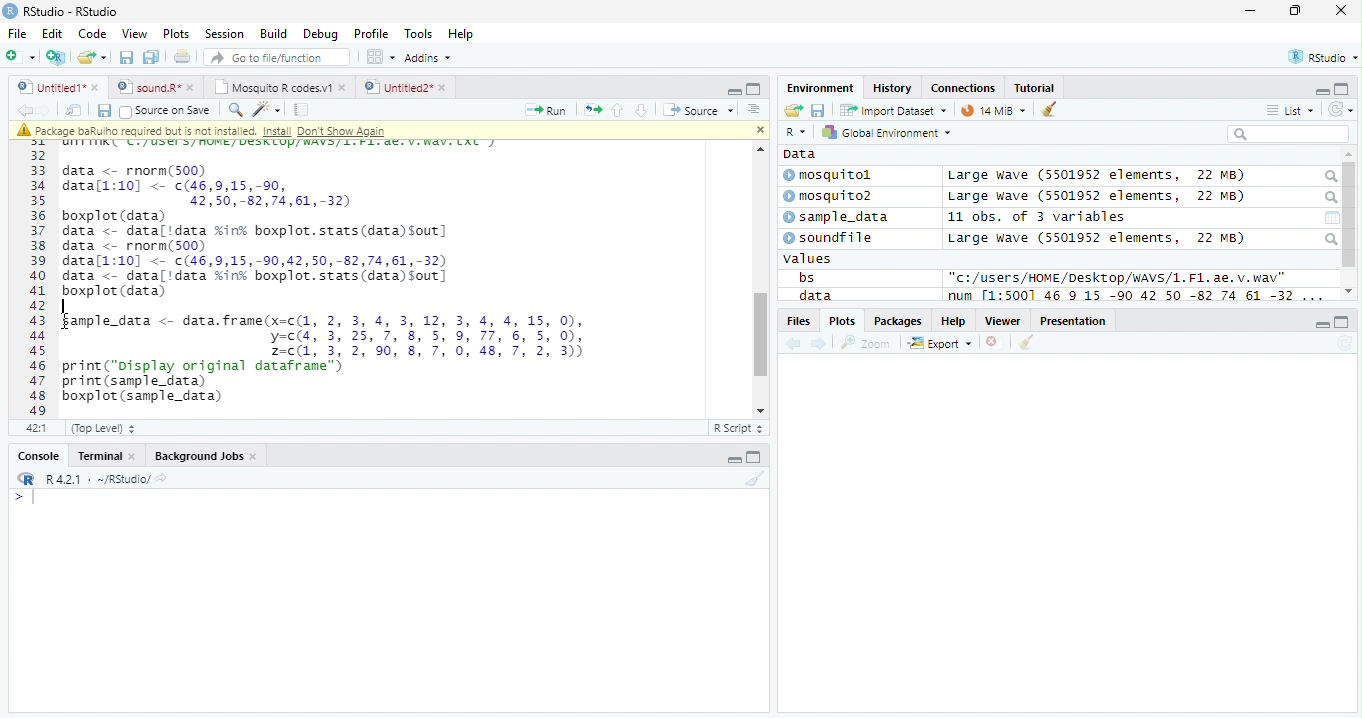 This screenshot has width=1362, height=718. I want to click on maximize, so click(1294, 10).